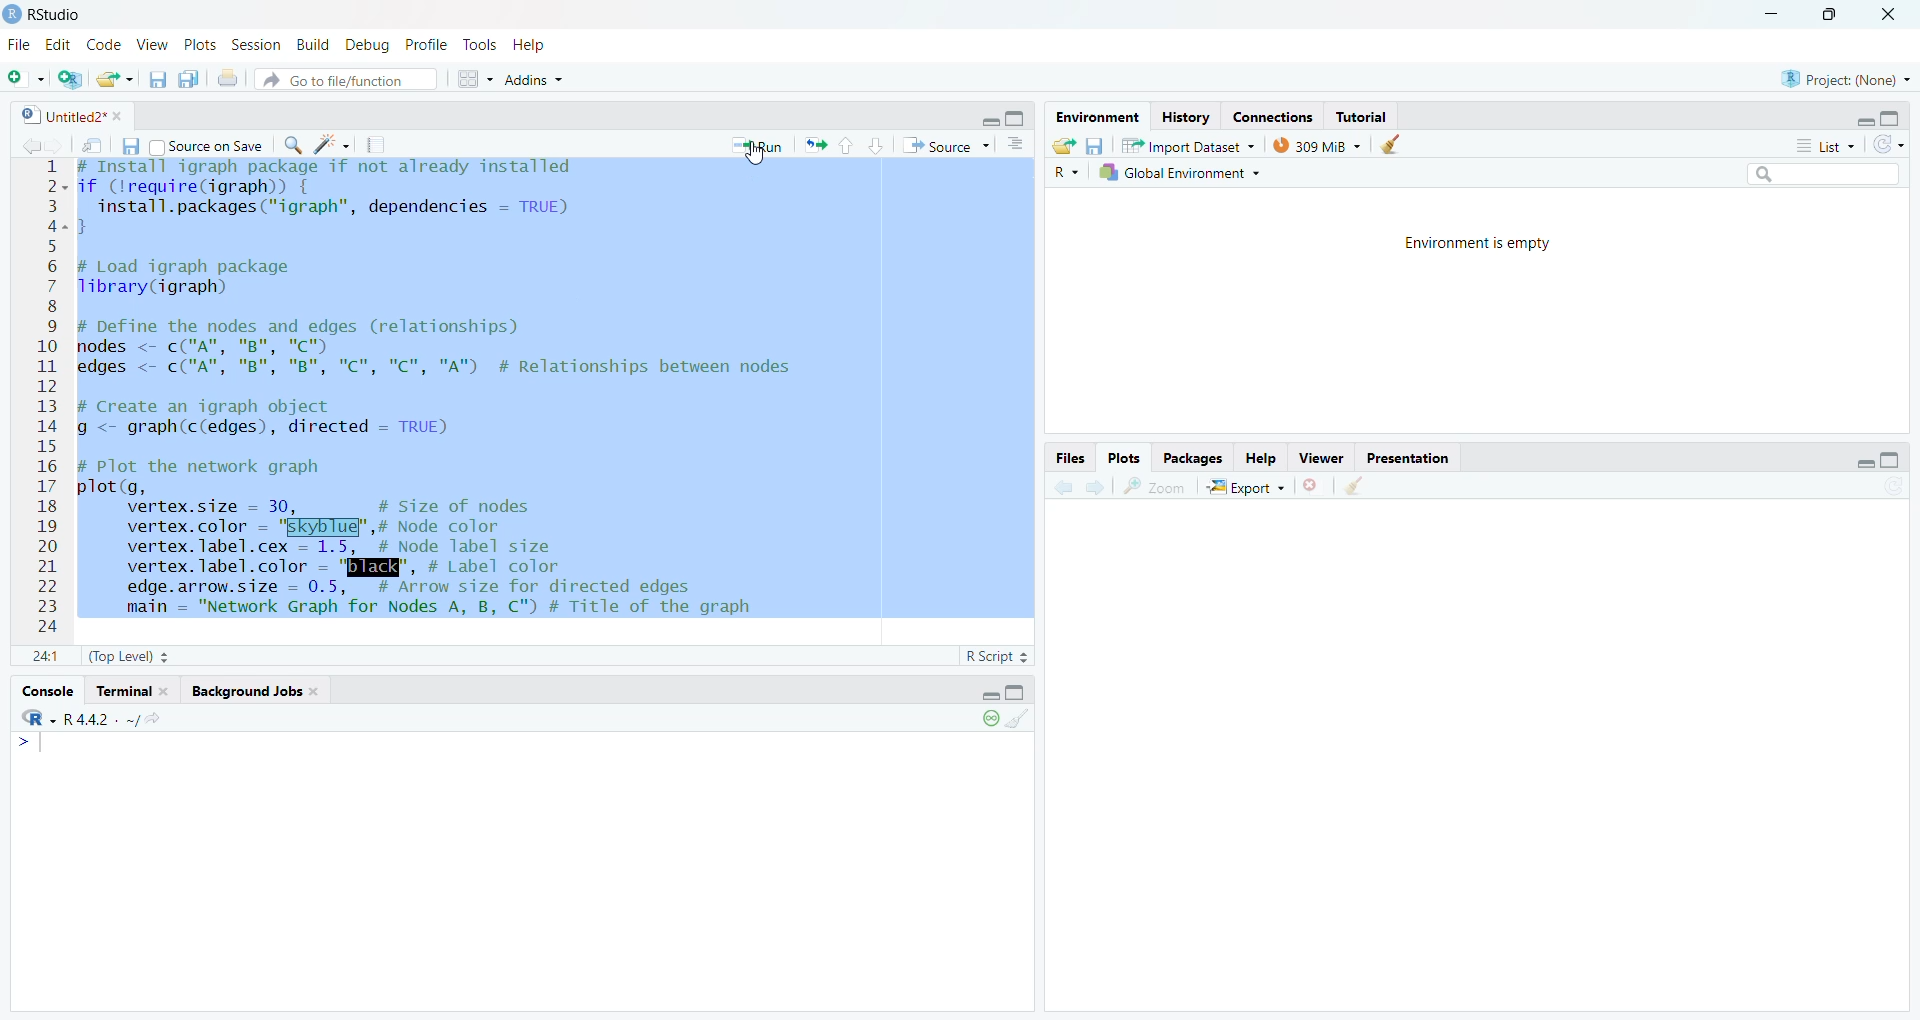 The width and height of the screenshot is (1920, 1020). I want to click on Addins ~, so click(536, 83).